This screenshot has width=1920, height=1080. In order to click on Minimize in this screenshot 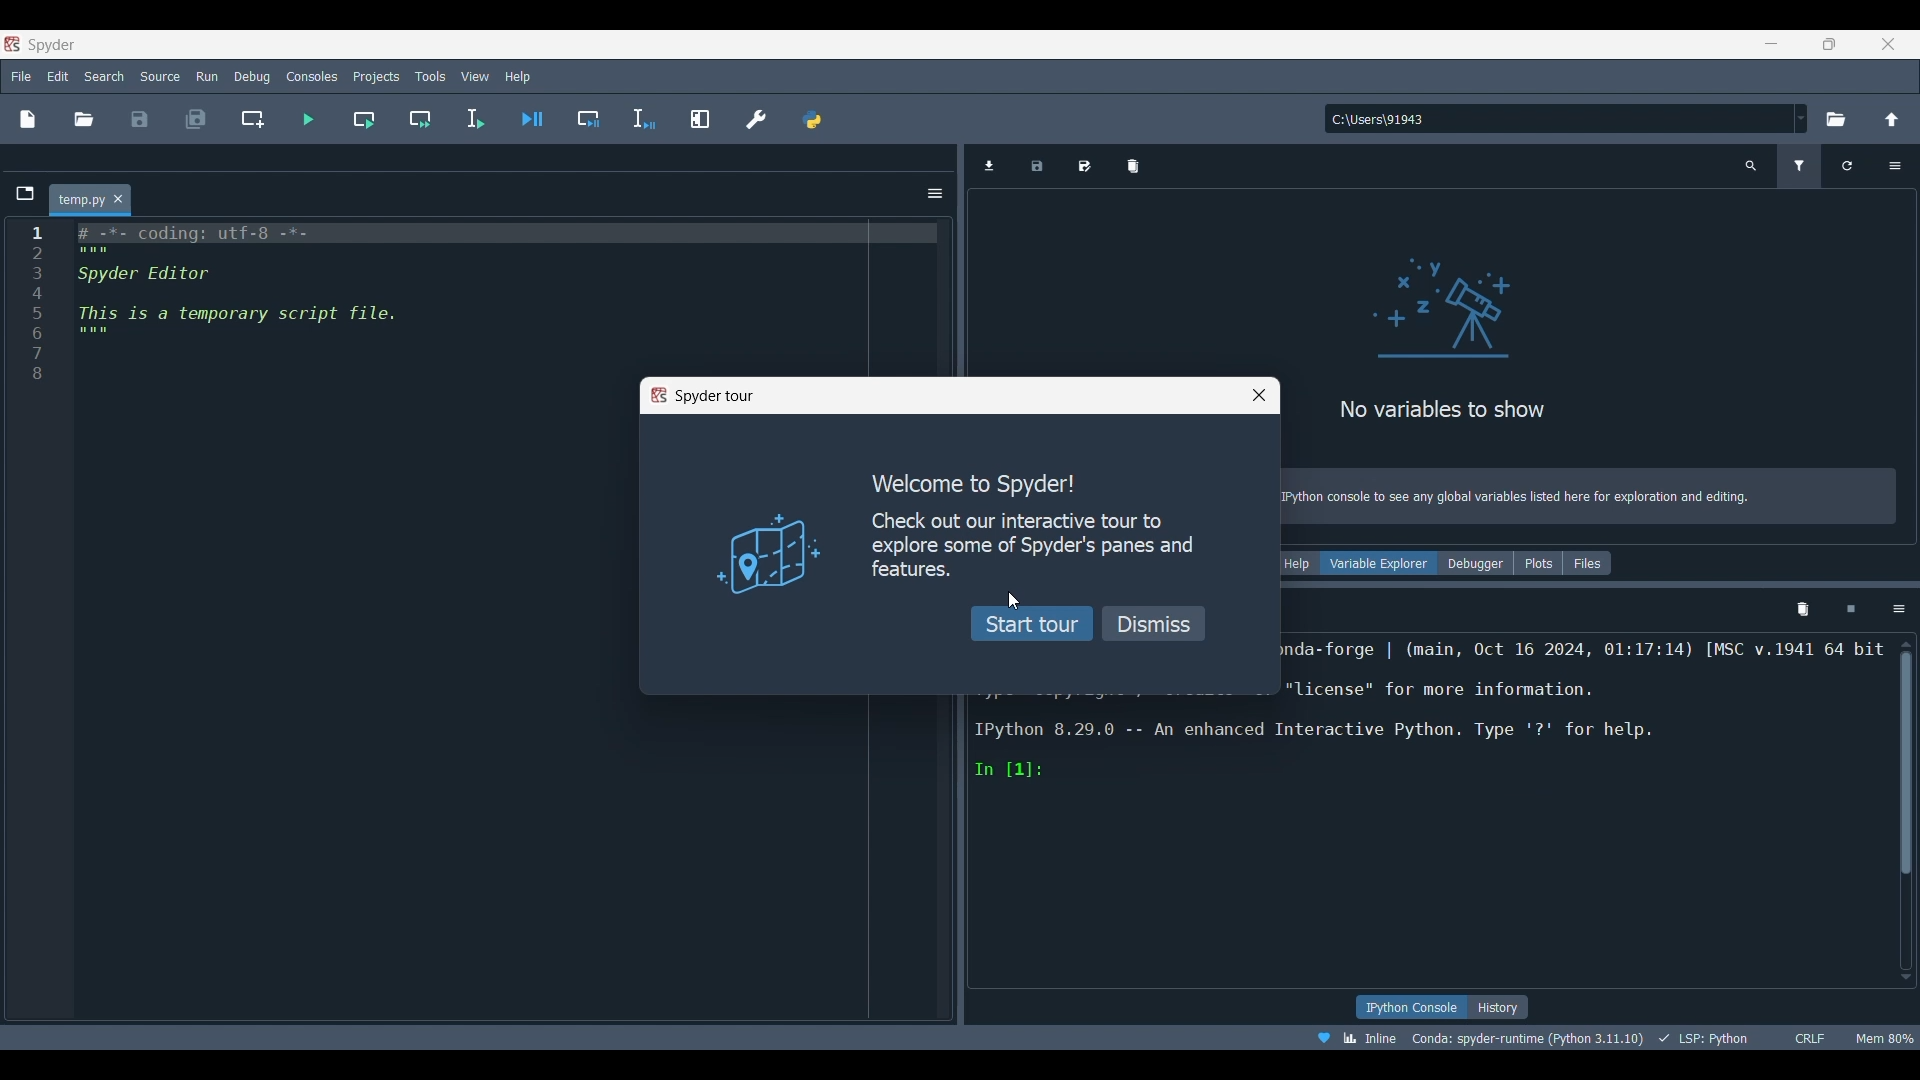, I will do `click(1772, 44)`.